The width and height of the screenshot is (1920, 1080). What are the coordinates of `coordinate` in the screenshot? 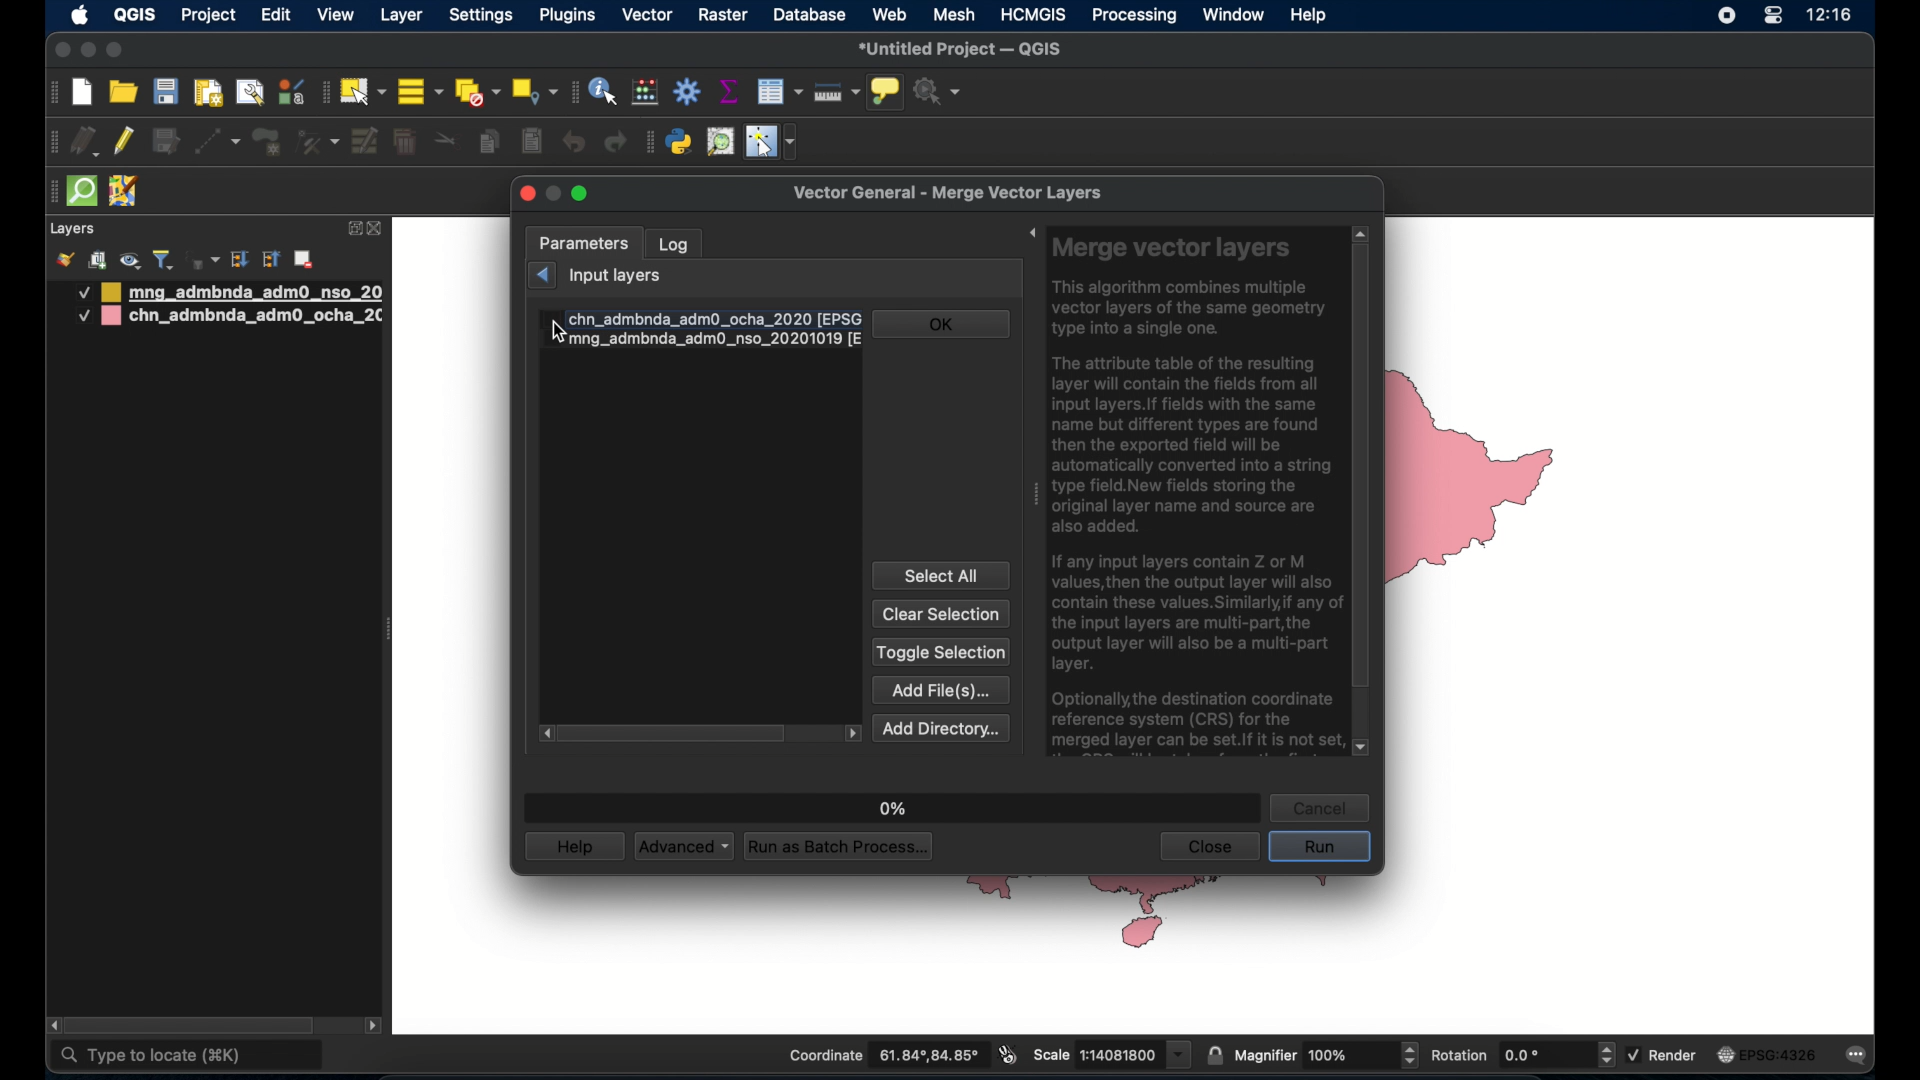 It's located at (883, 1056).